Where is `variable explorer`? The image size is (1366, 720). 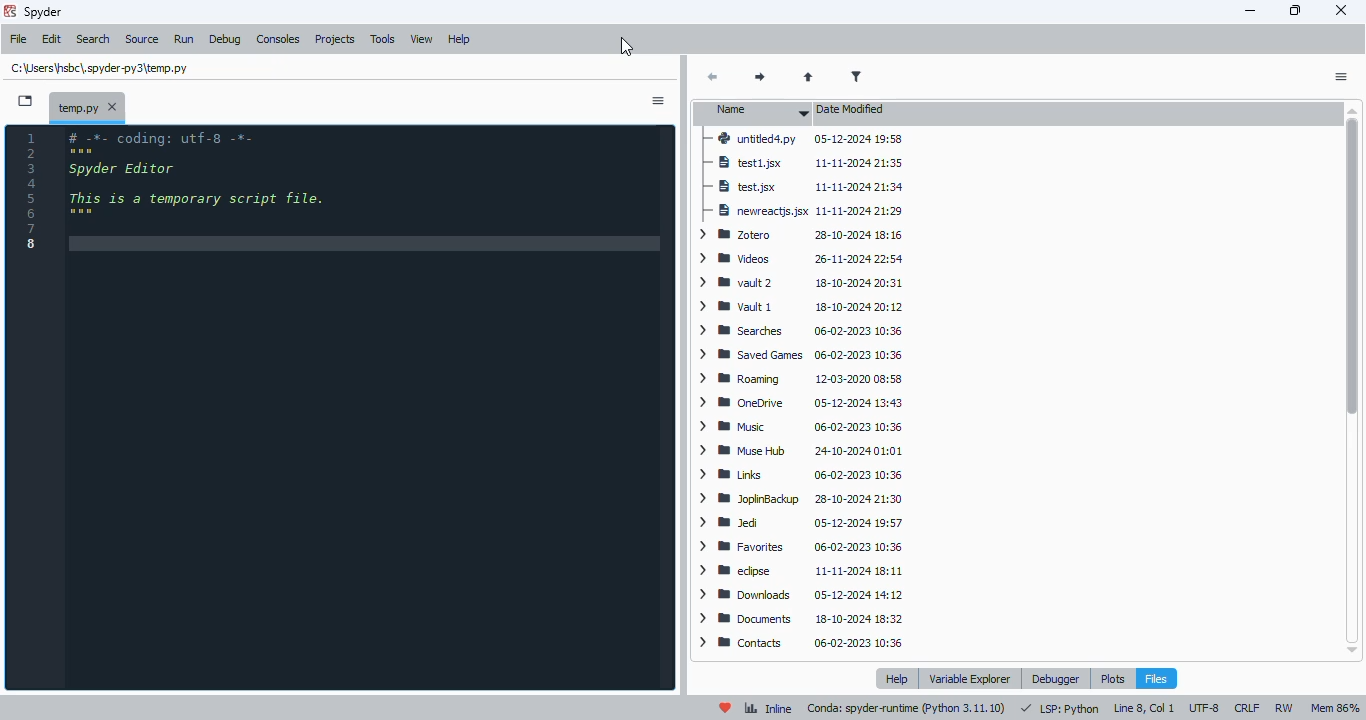
variable explorer is located at coordinates (970, 678).